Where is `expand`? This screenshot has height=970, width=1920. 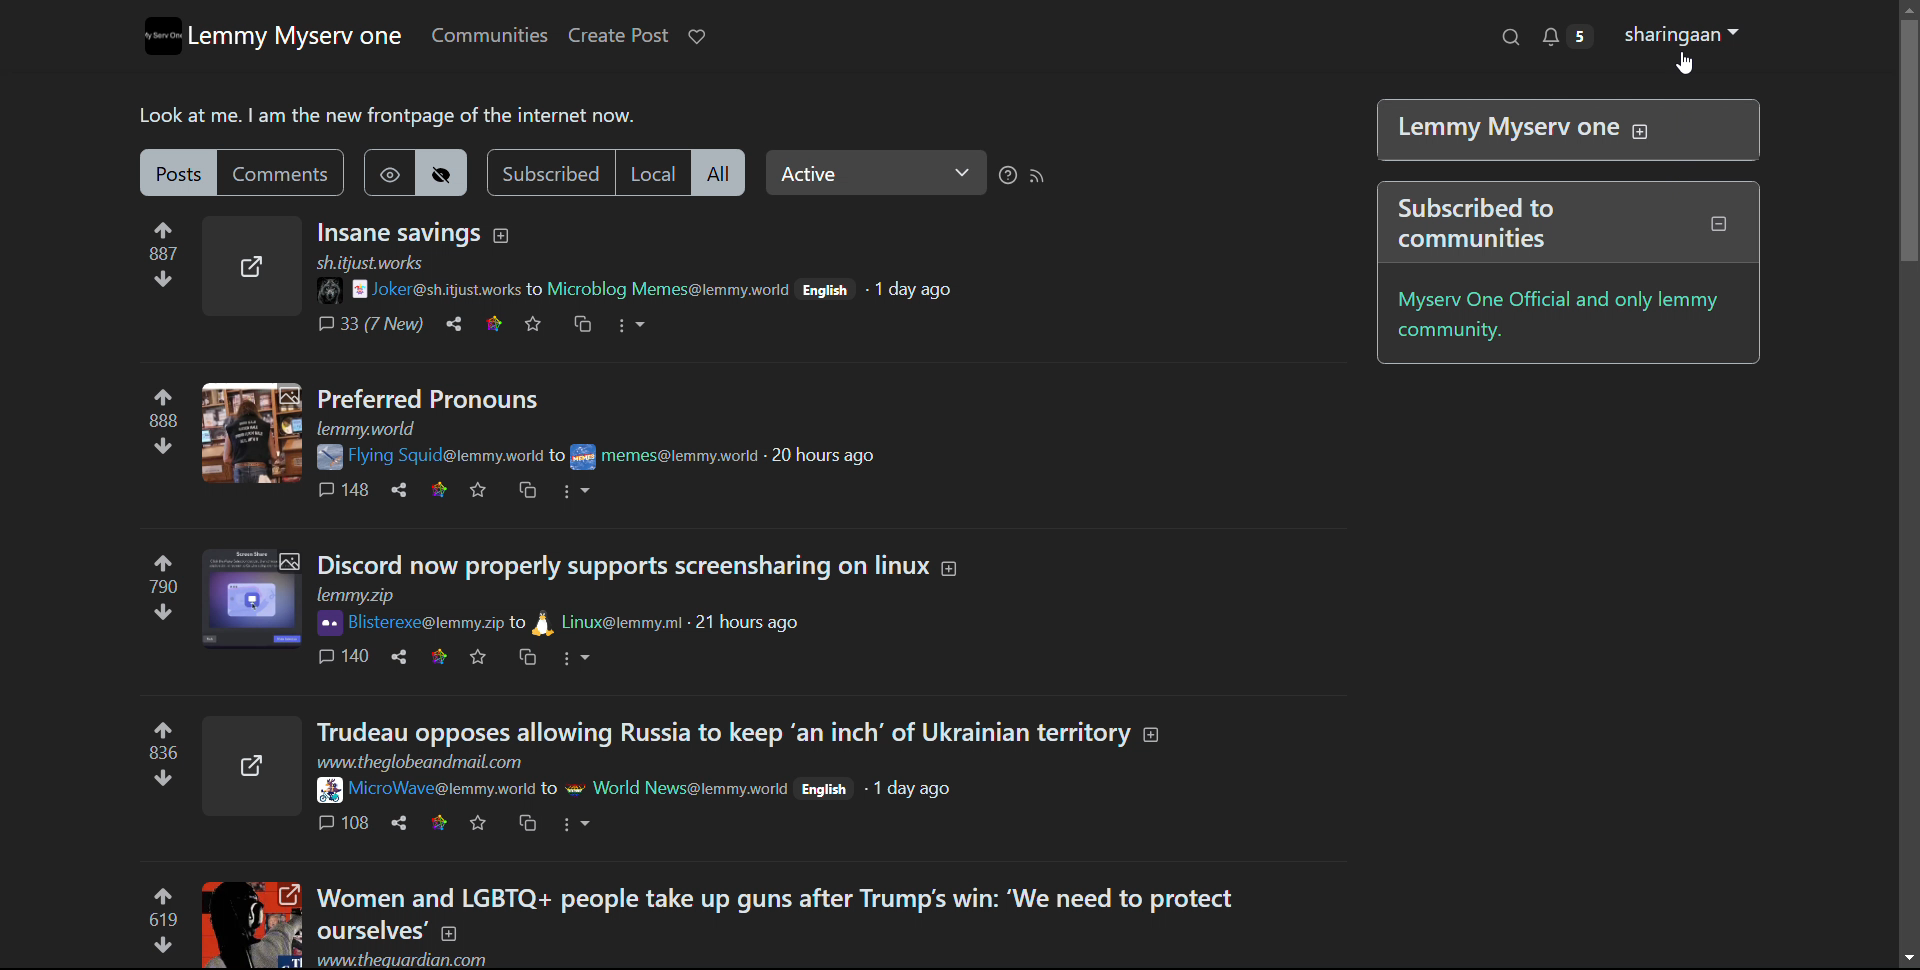 expand is located at coordinates (449, 933).